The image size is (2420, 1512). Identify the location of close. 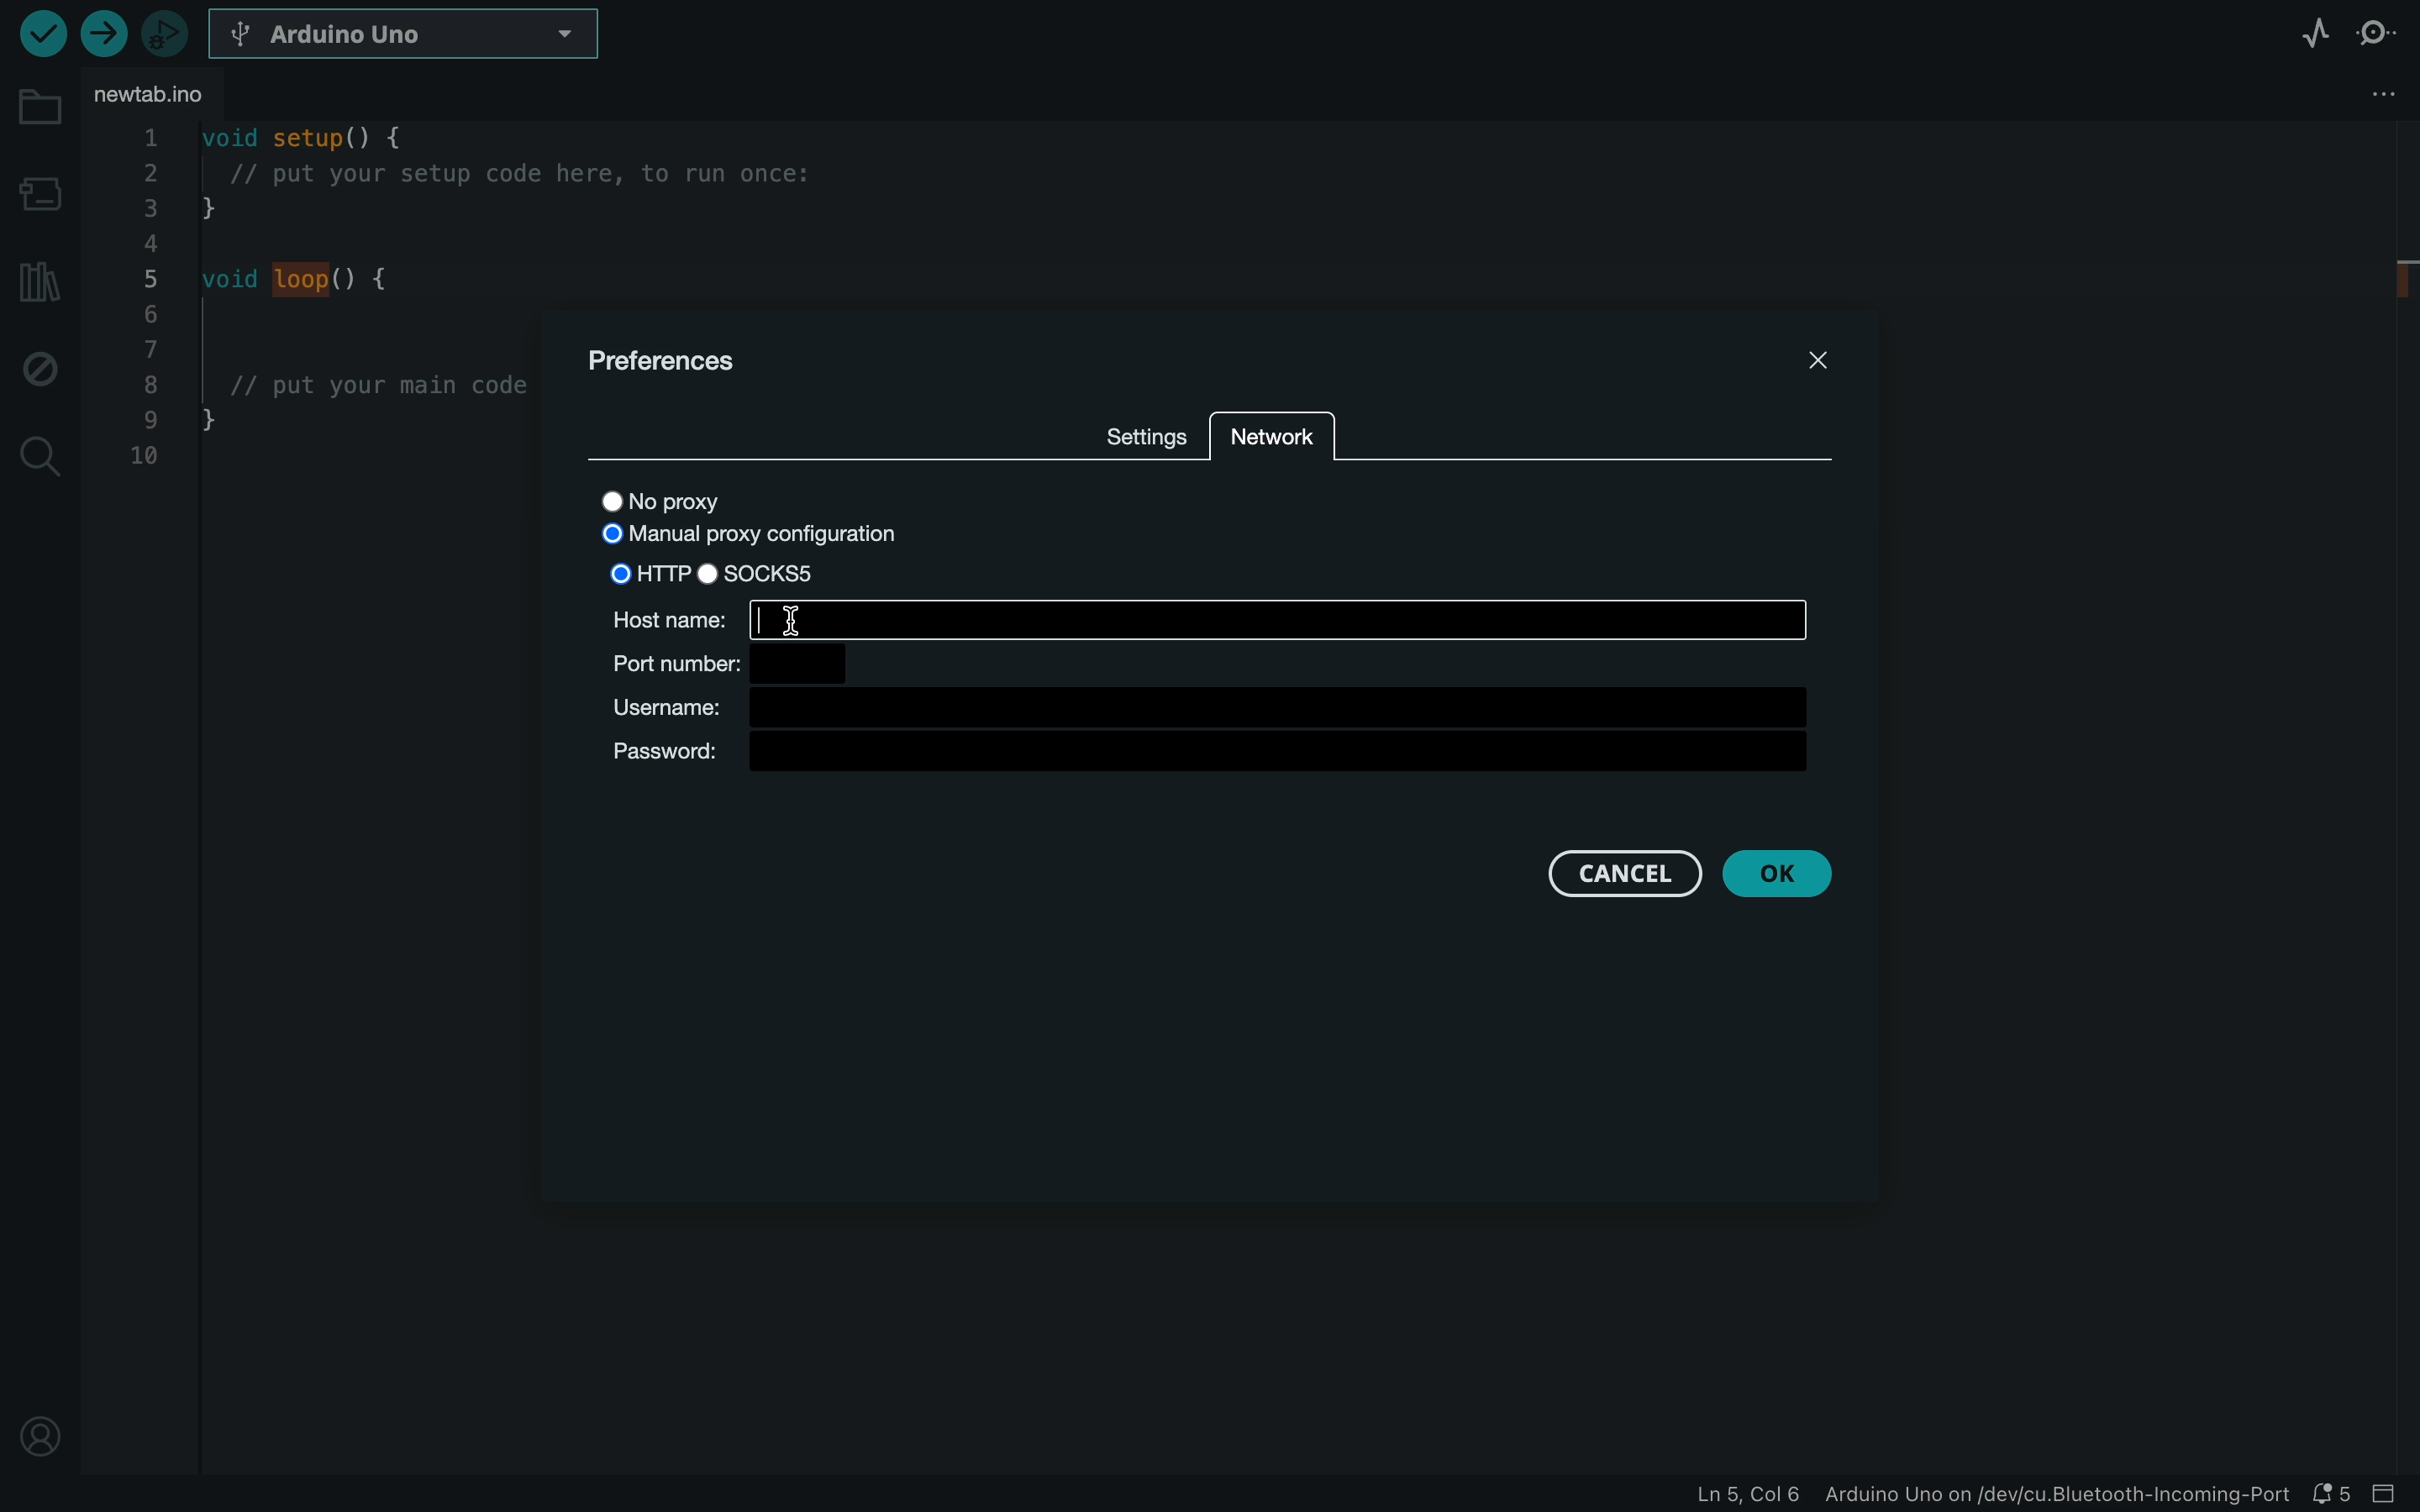
(1813, 359).